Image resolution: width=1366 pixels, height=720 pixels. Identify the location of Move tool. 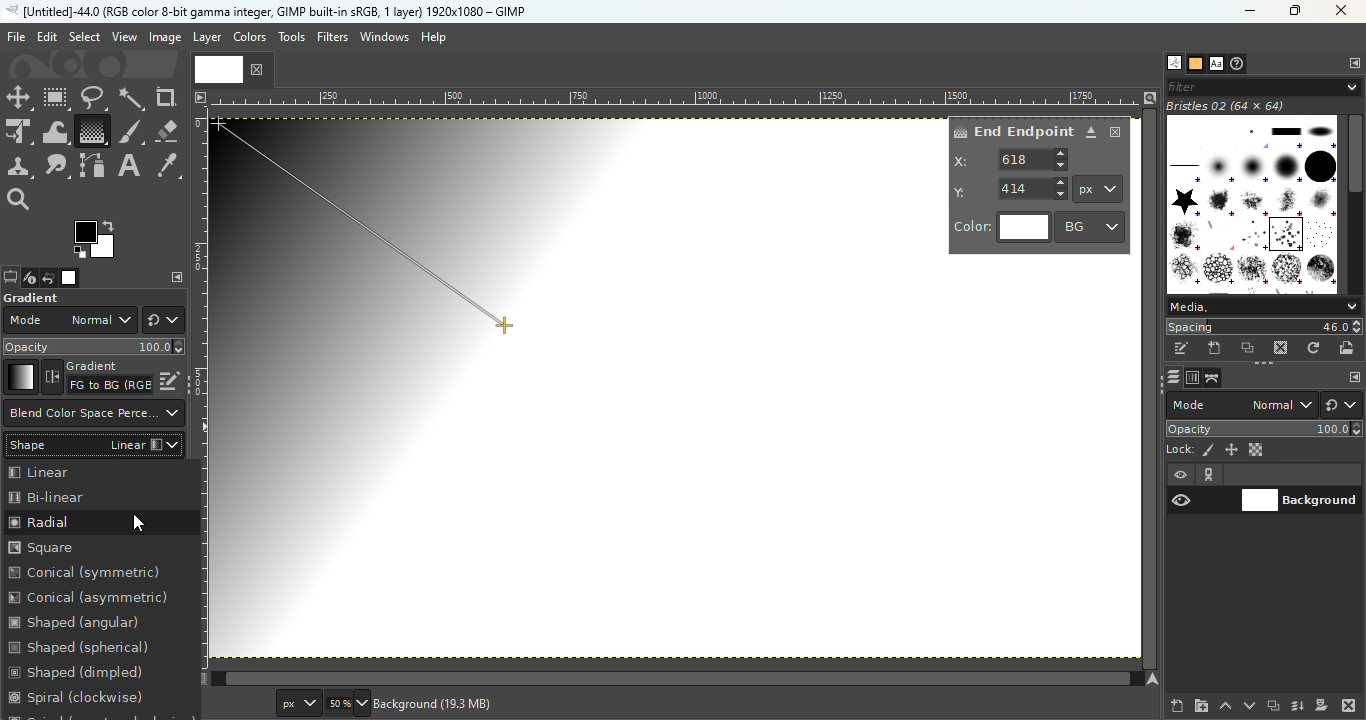
(19, 98).